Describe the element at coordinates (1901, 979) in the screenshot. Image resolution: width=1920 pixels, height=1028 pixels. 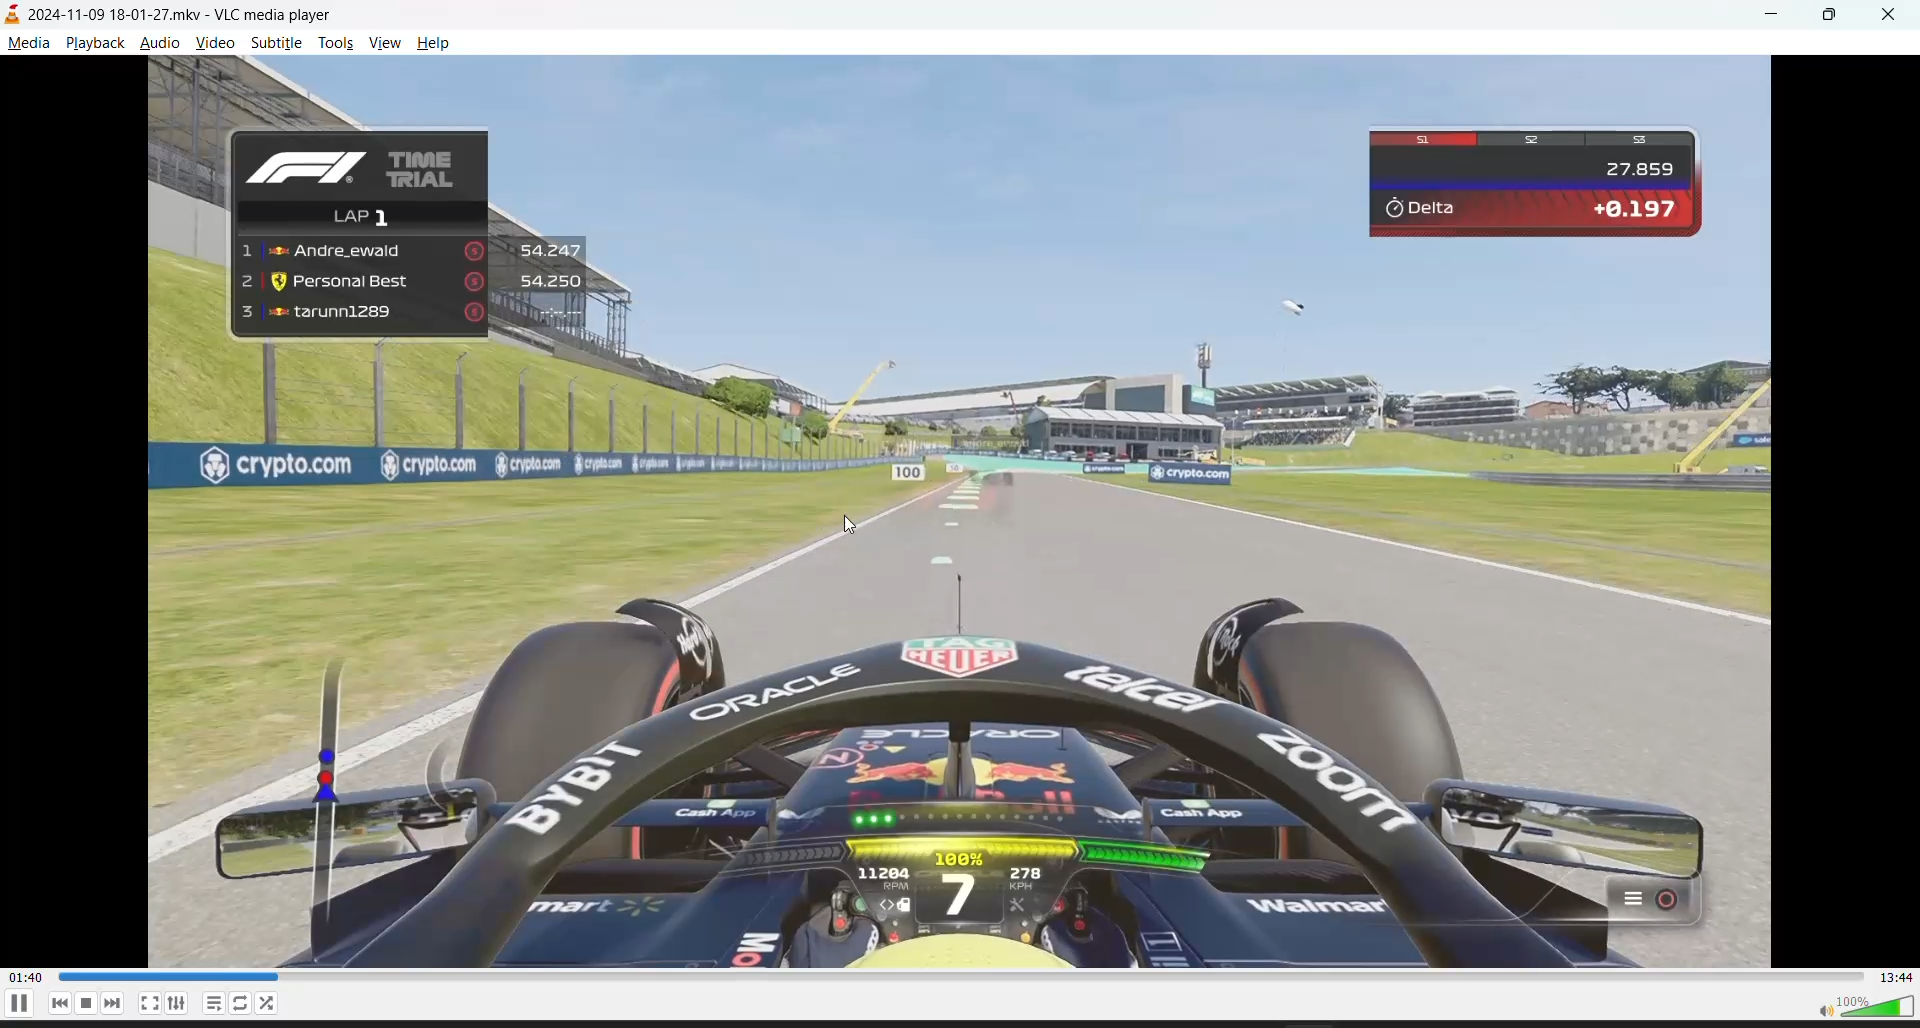
I see `total track time` at that location.